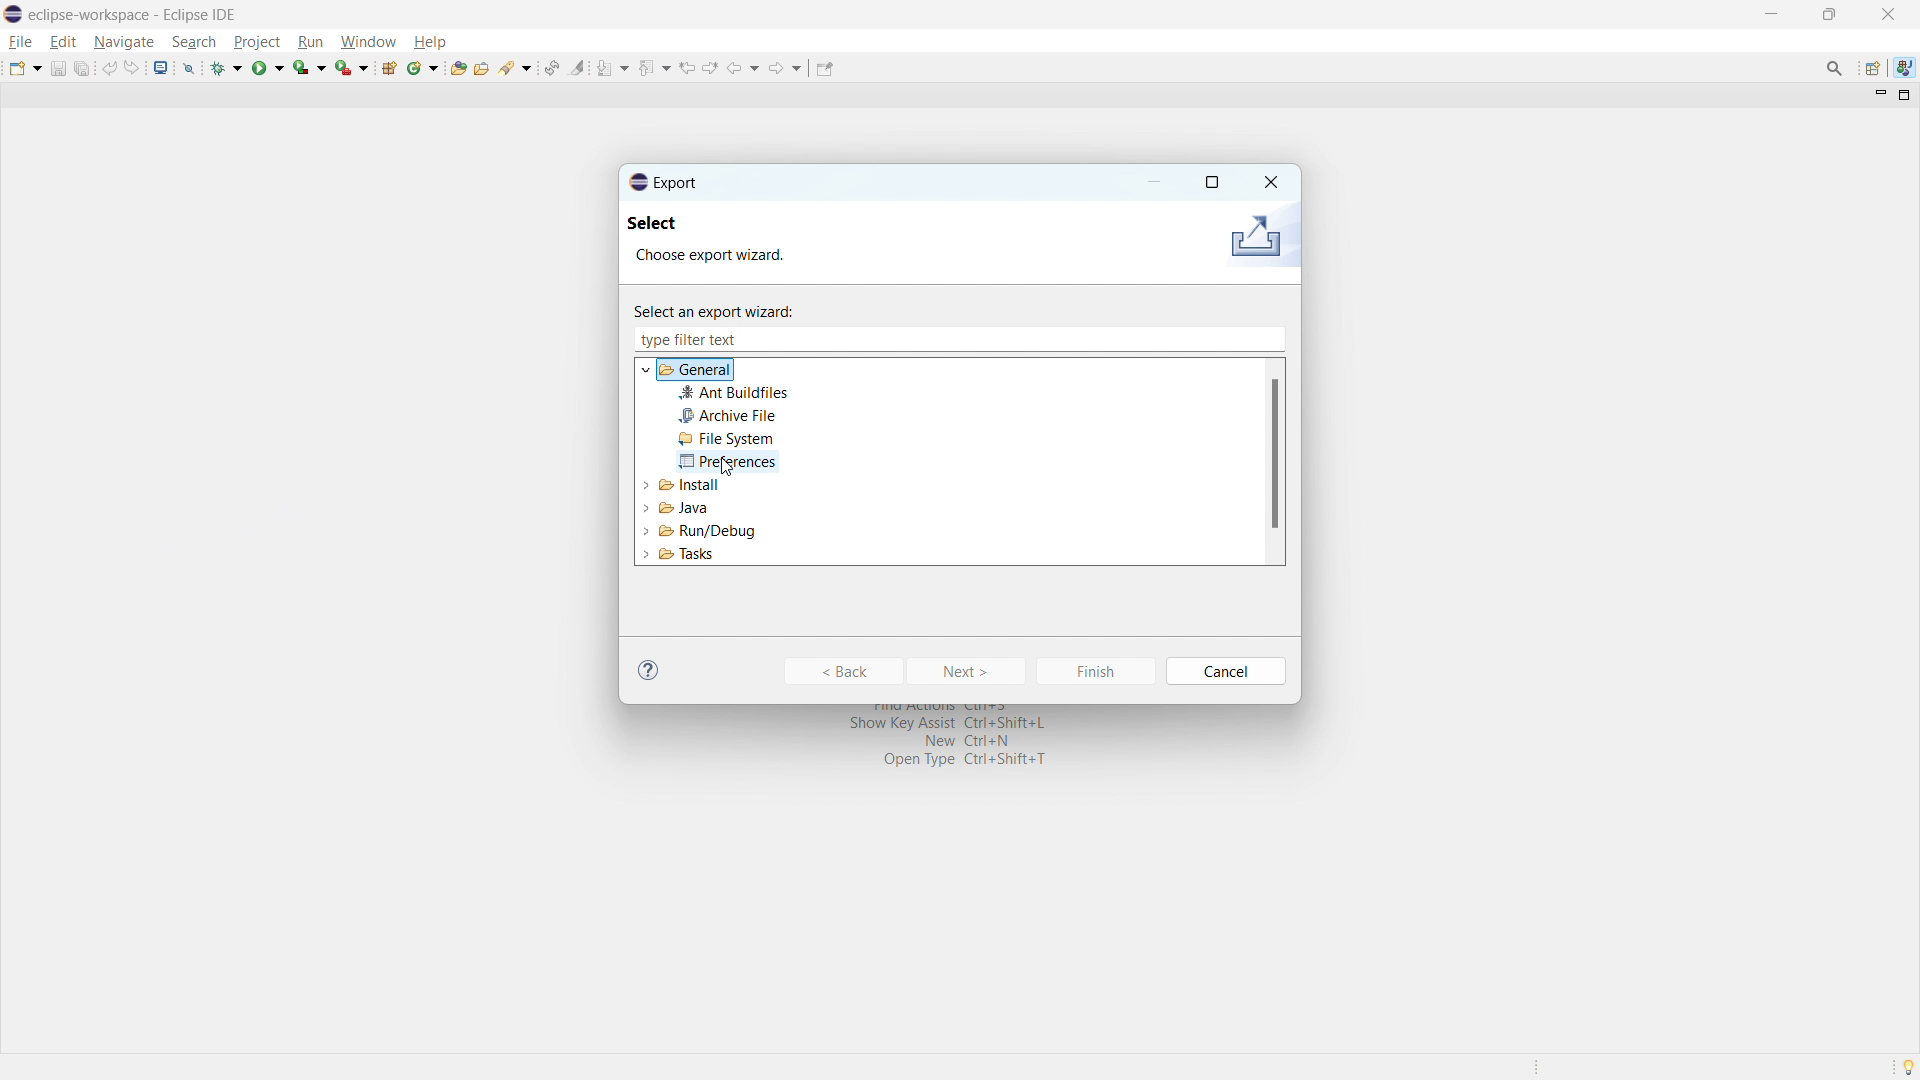 Image resolution: width=1920 pixels, height=1080 pixels. What do you see at coordinates (1274, 339) in the screenshot?
I see `close` at bounding box center [1274, 339].